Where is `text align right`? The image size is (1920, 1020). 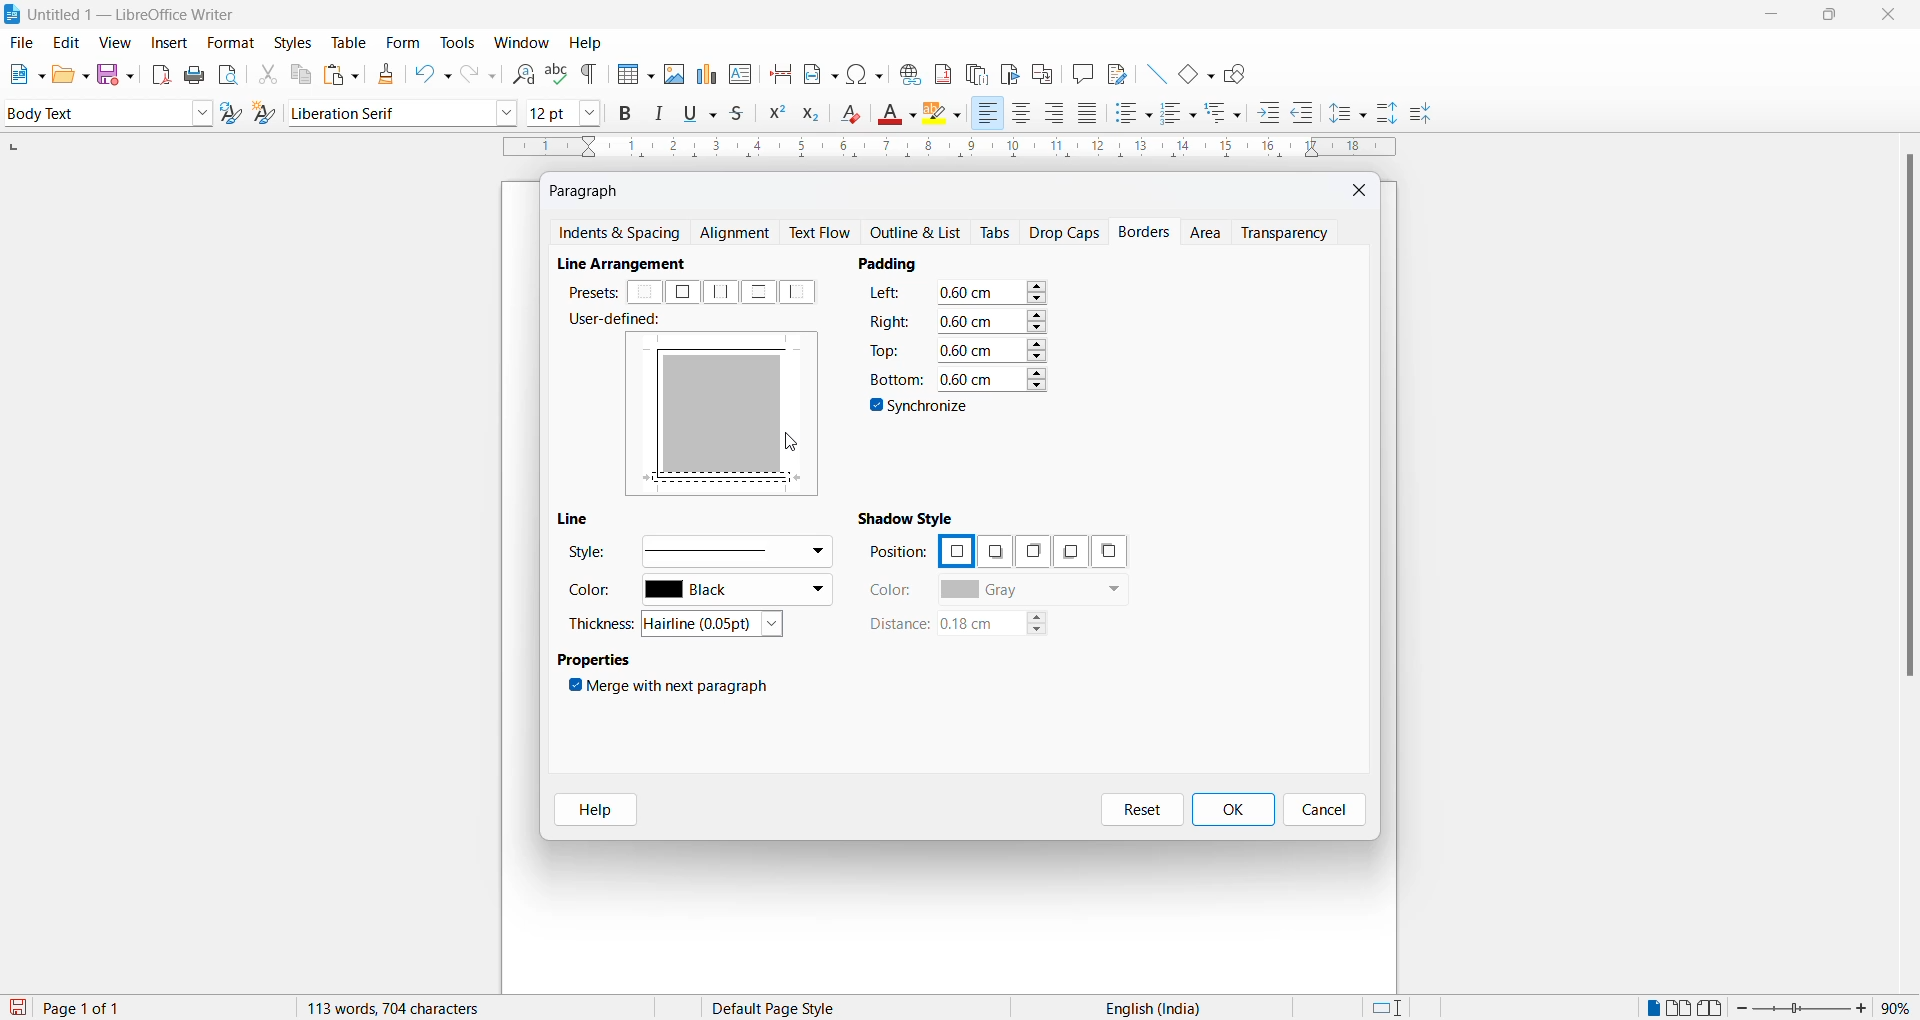 text align right is located at coordinates (987, 114).